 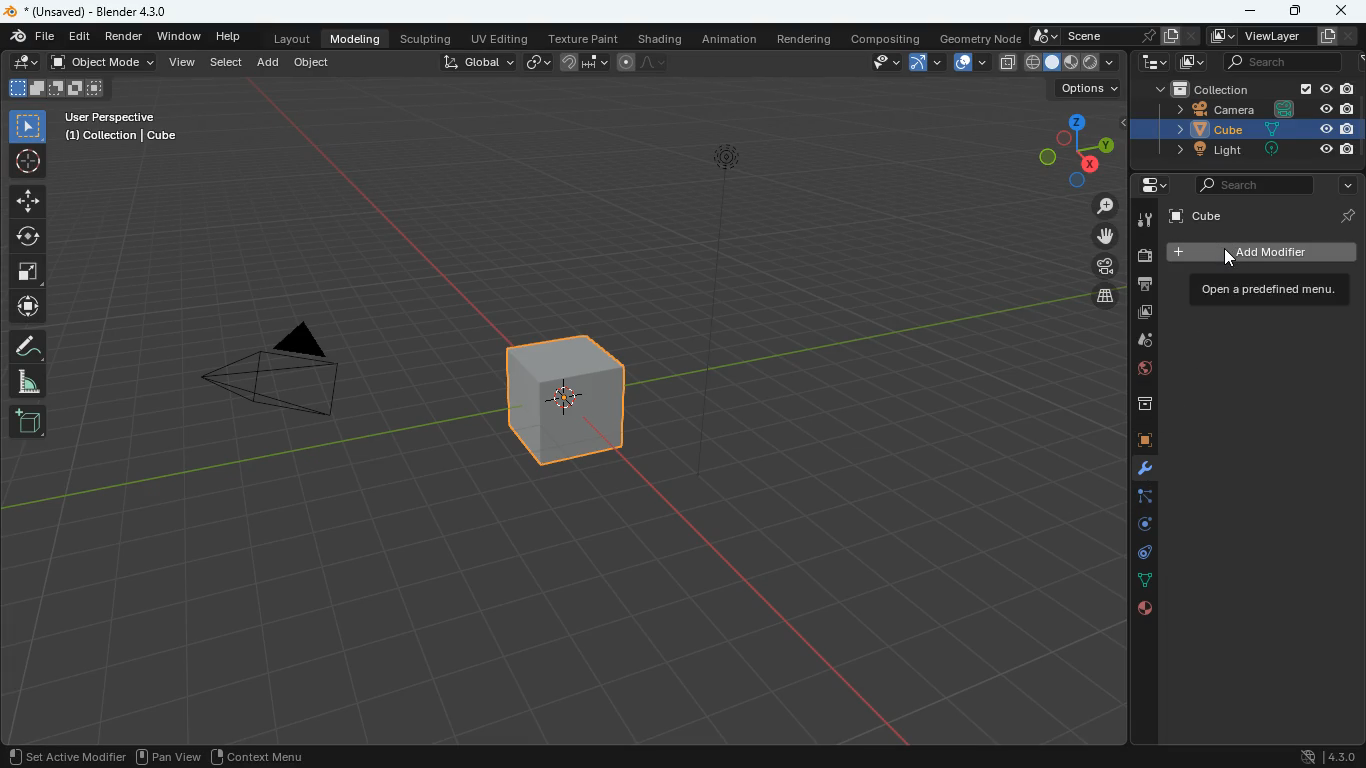 I want to click on image, so click(x=1192, y=63).